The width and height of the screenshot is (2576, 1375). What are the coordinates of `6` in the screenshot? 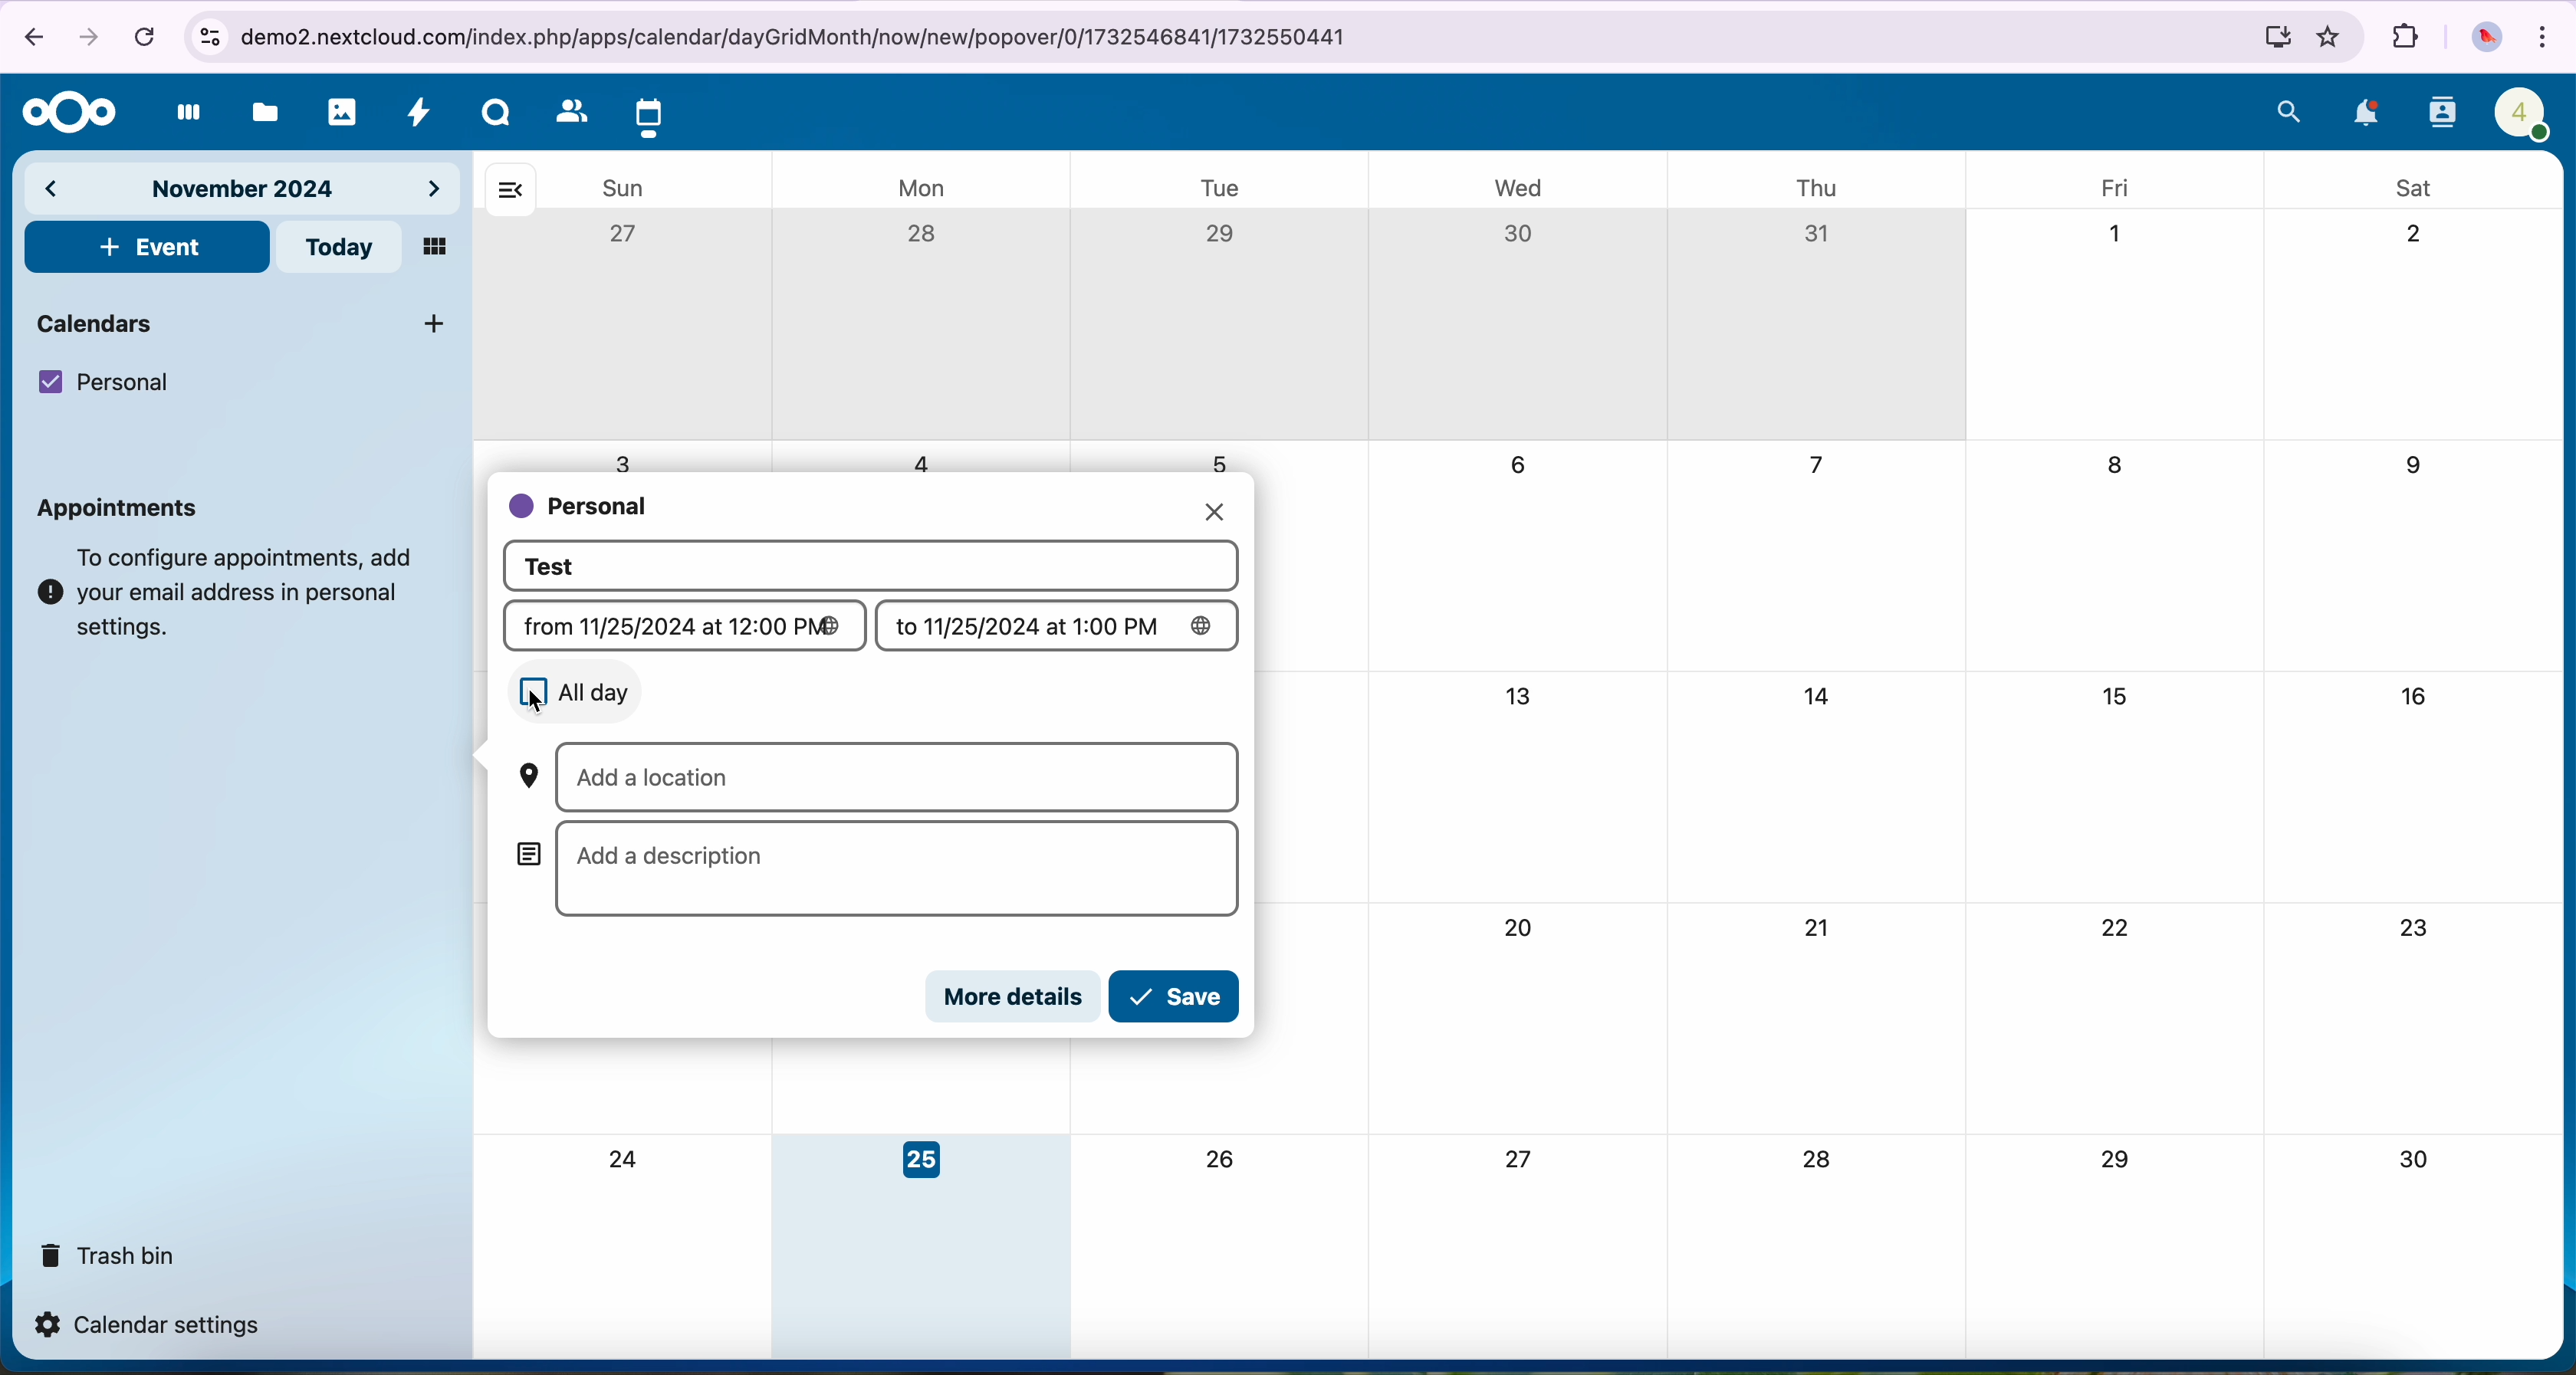 It's located at (1516, 466).